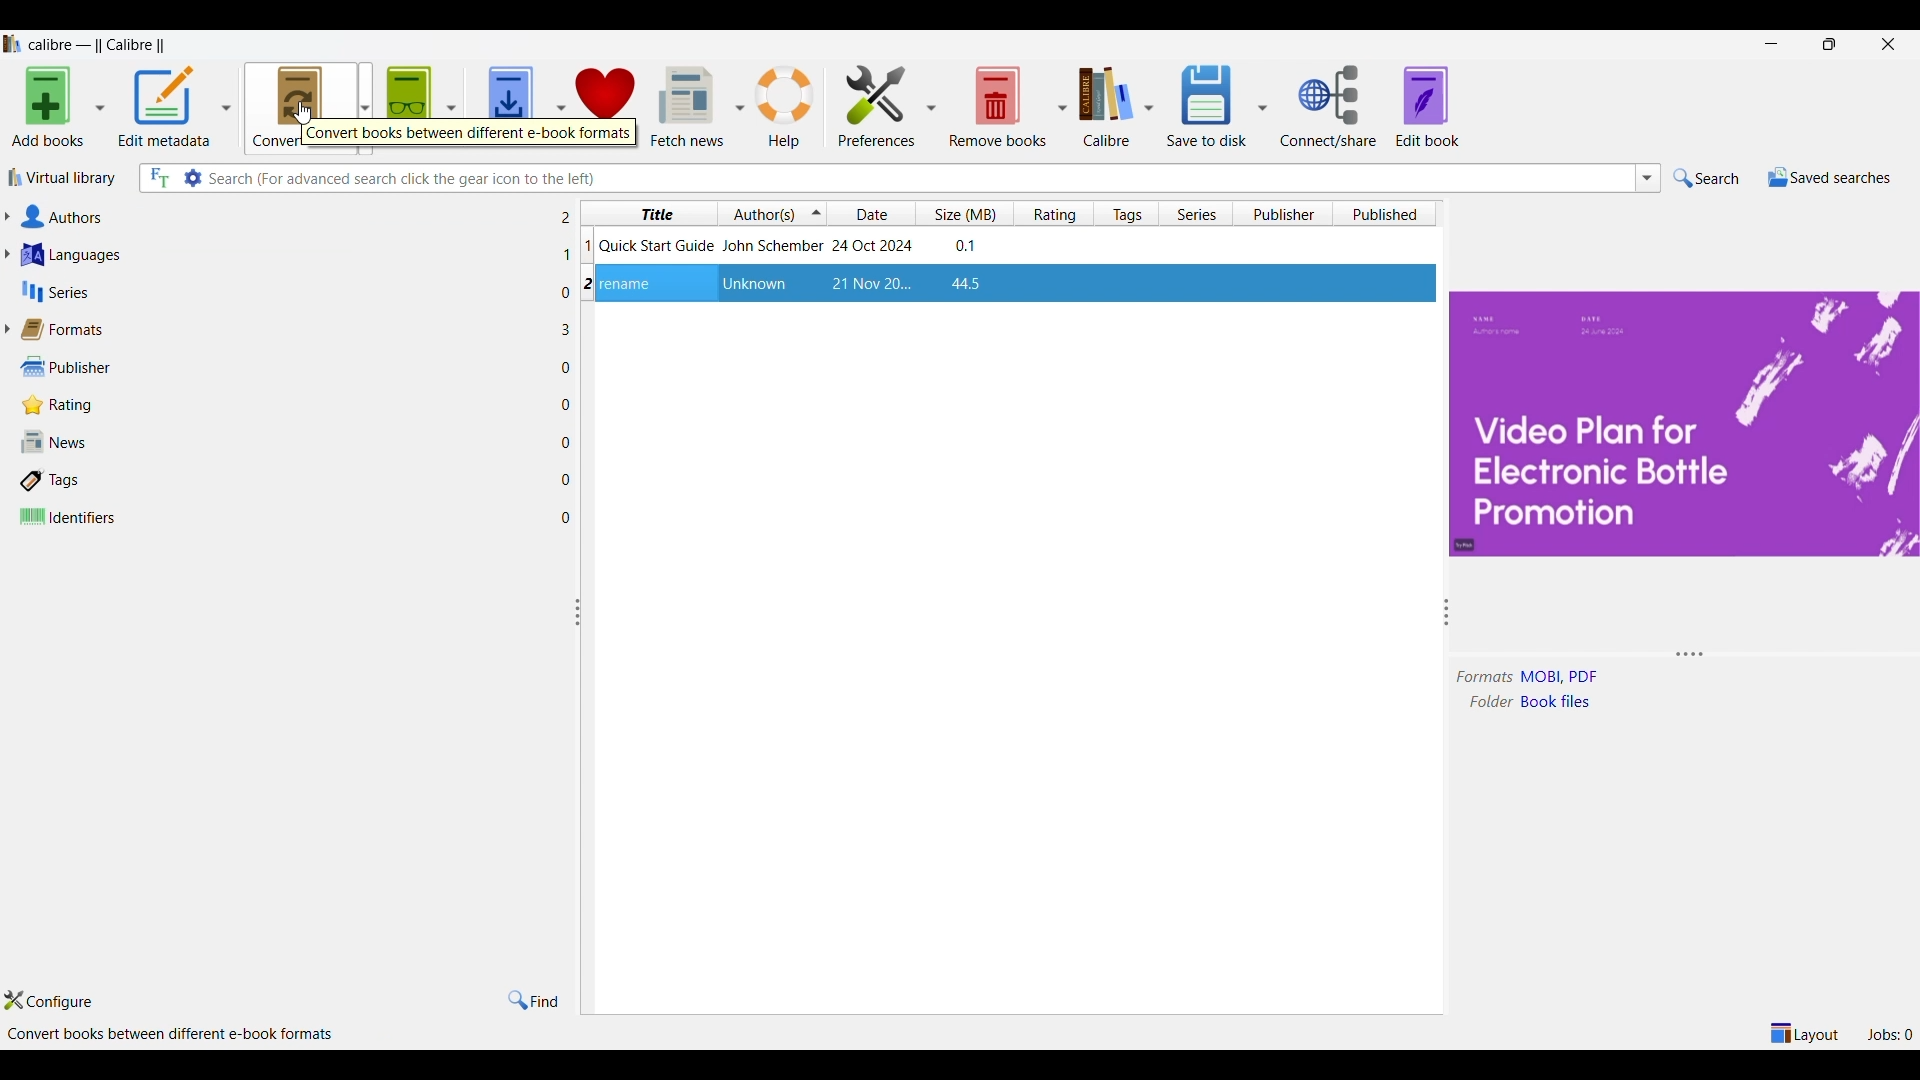  Describe the element at coordinates (1648, 178) in the screenshot. I see `Search list` at that location.